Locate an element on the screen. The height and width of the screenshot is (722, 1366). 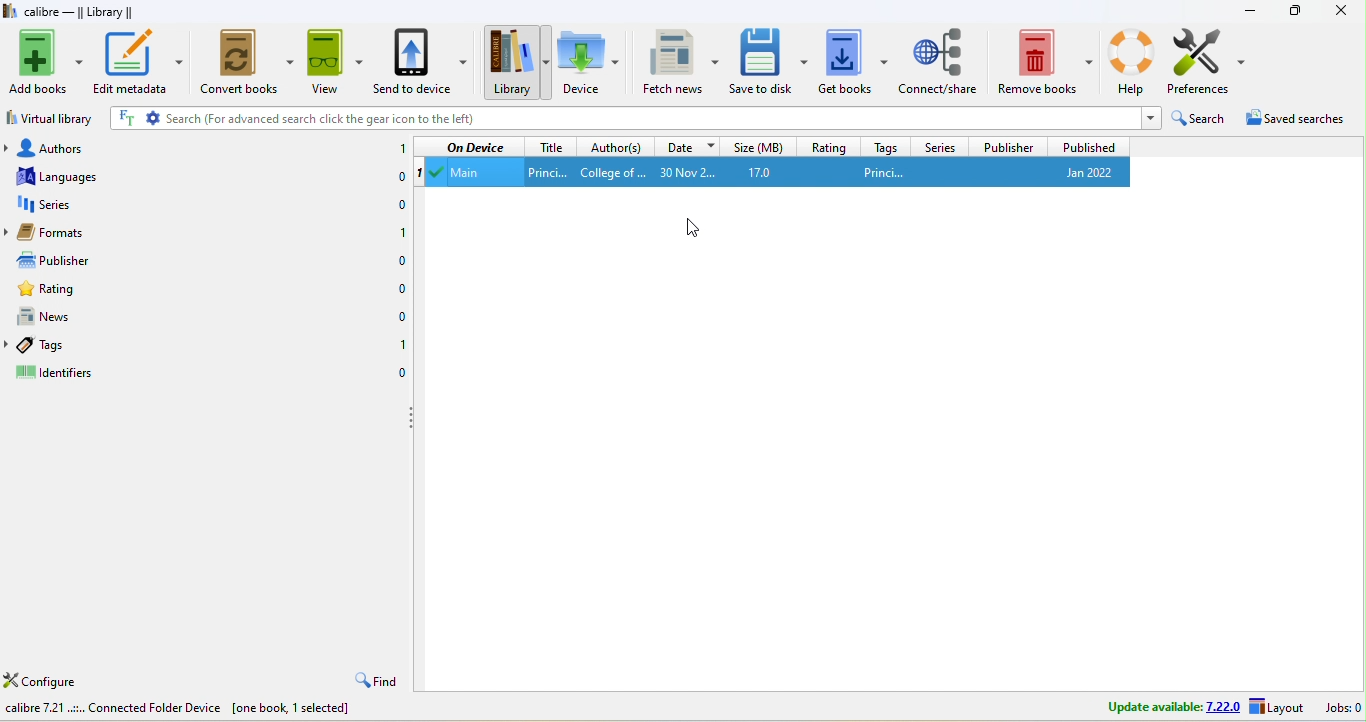
drag to collapse is located at coordinates (414, 420).